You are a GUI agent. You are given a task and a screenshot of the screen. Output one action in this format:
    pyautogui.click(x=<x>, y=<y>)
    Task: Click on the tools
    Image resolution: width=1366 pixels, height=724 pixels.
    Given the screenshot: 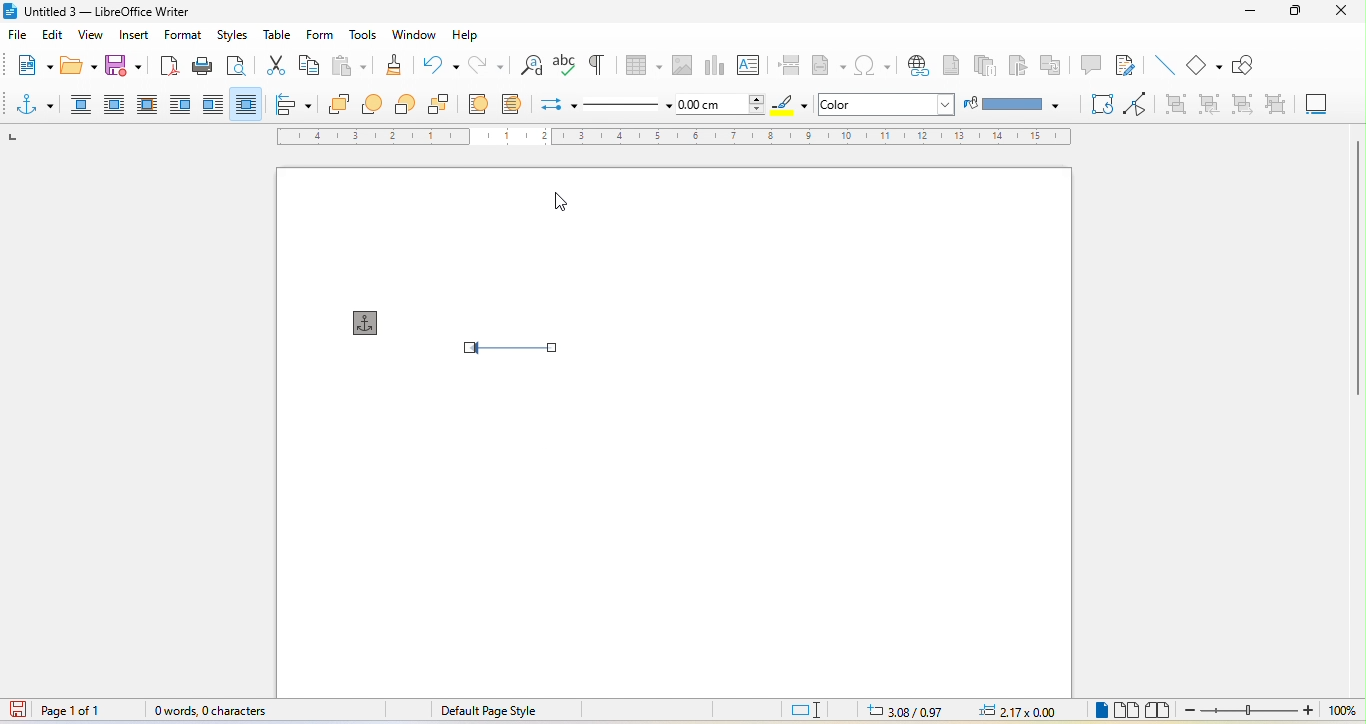 What is the action you would take?
    pyautogui.click(x=365, y=35)
    